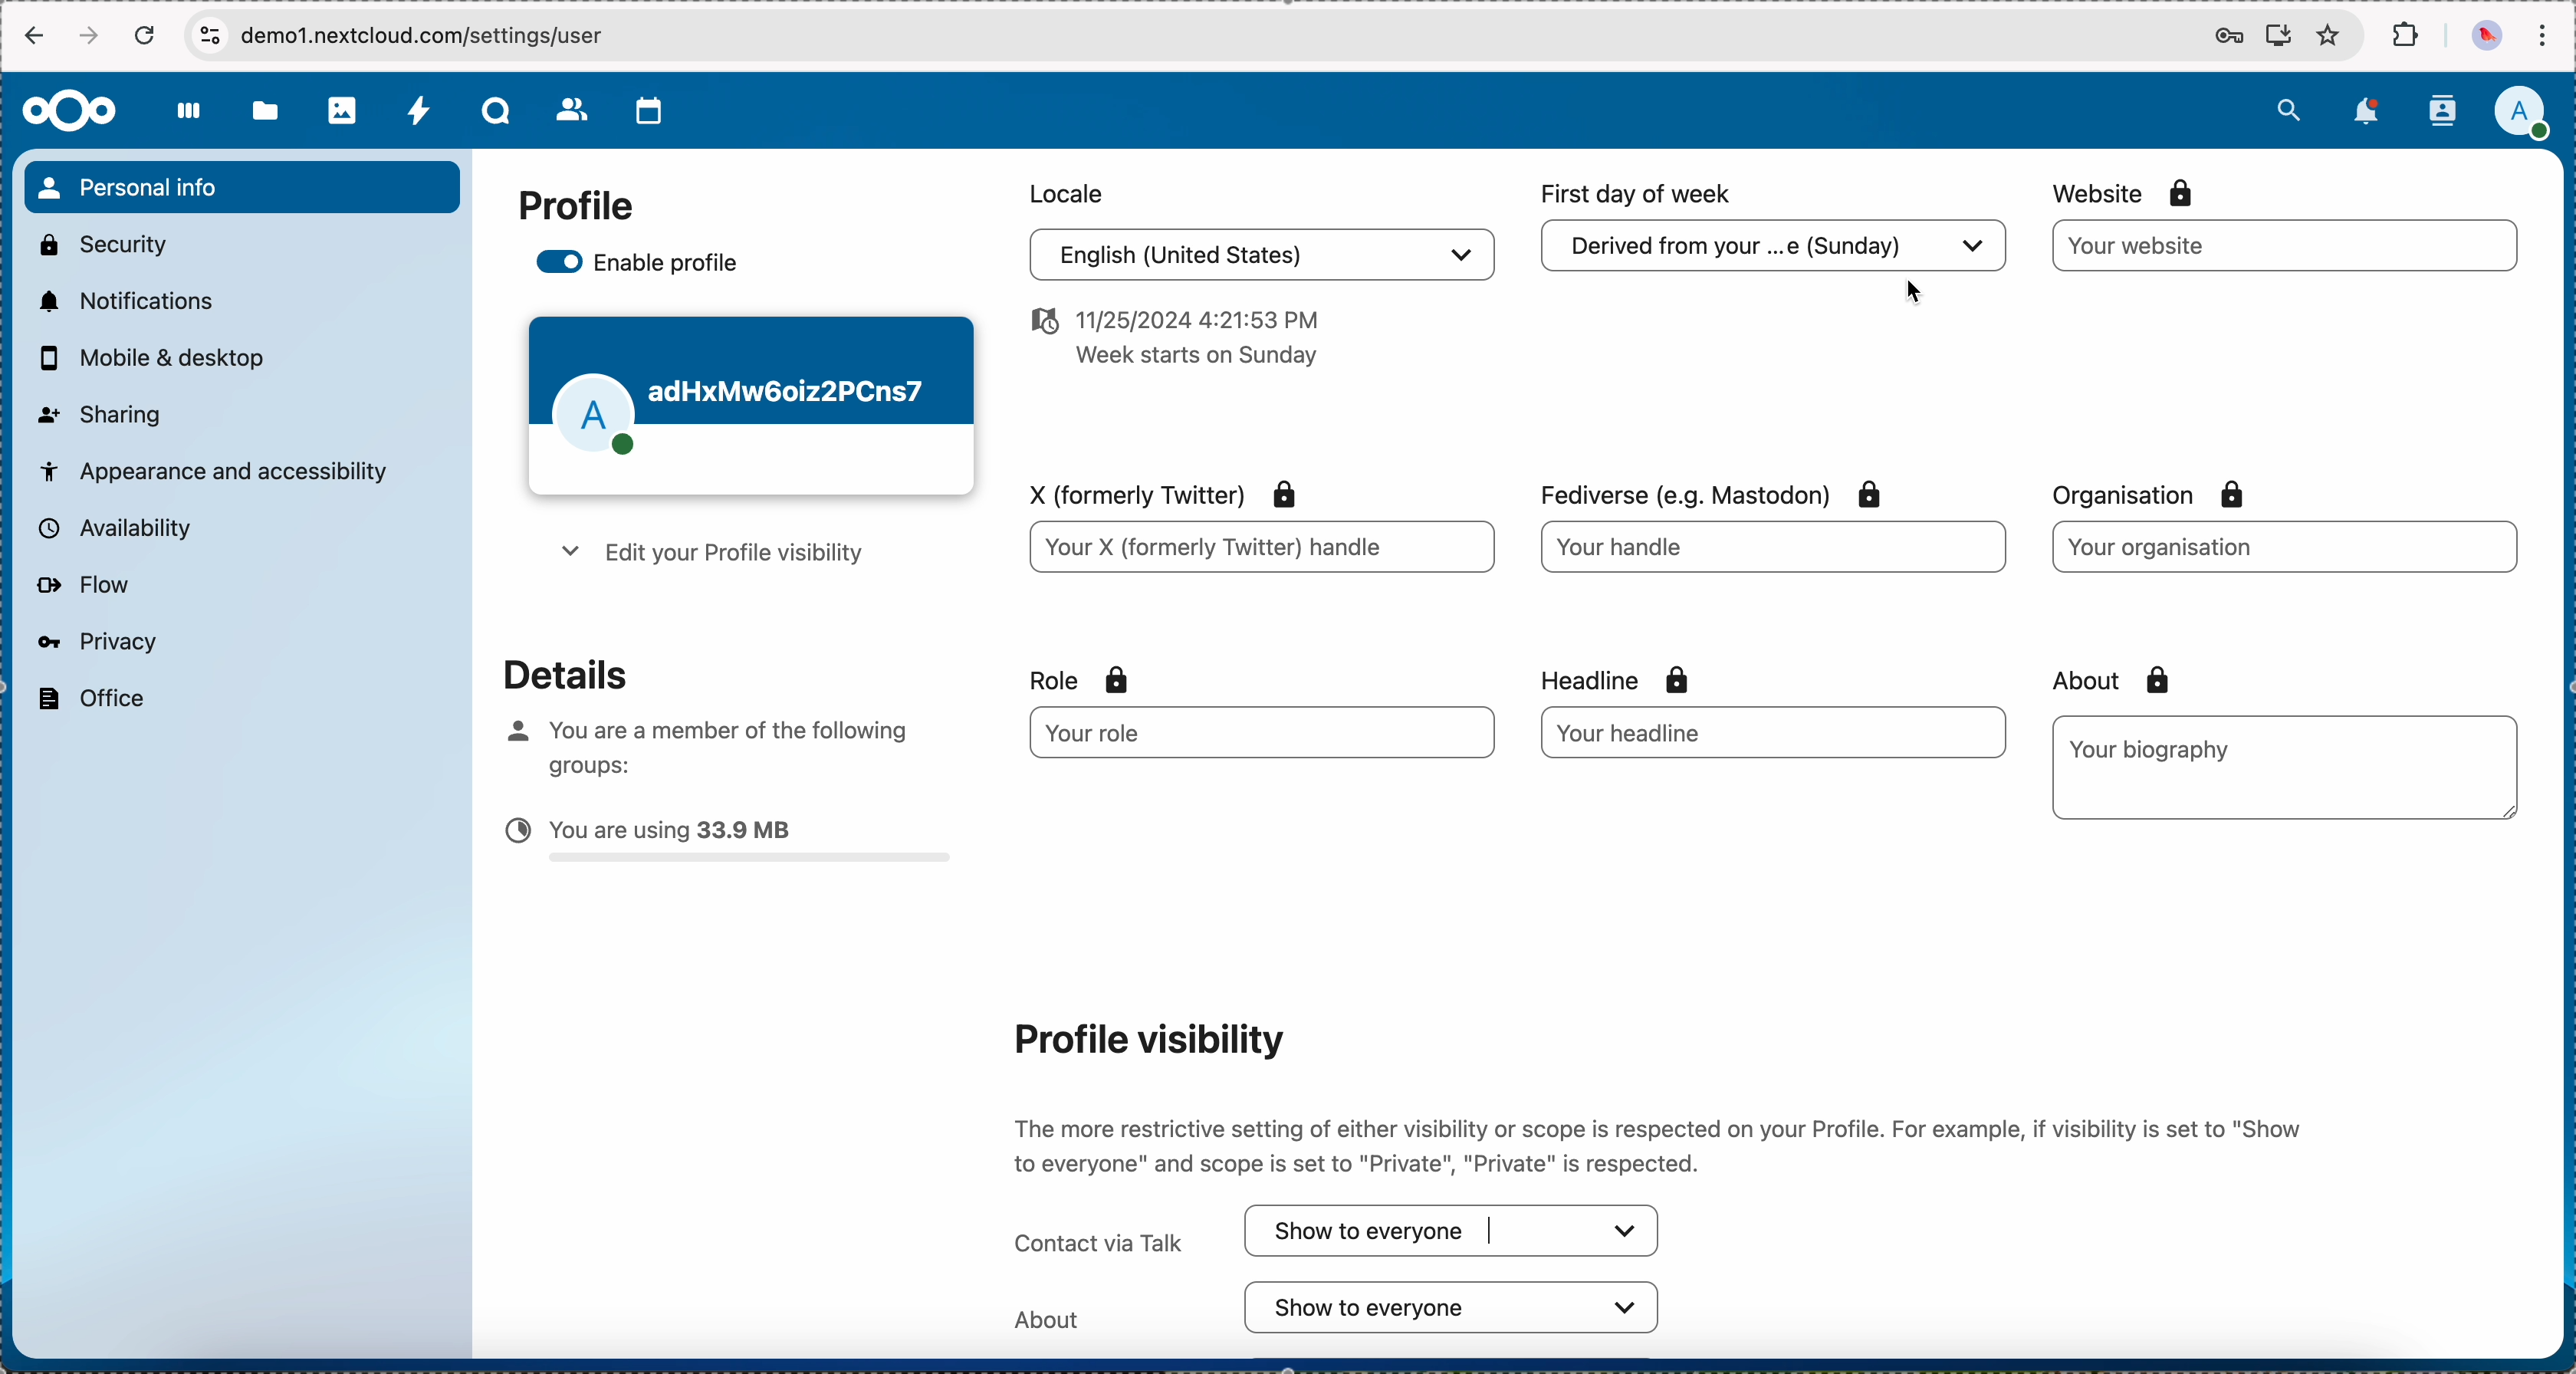 This screenshot has width=2576, height=1374. I want to click on contacts, so click(573, 112).